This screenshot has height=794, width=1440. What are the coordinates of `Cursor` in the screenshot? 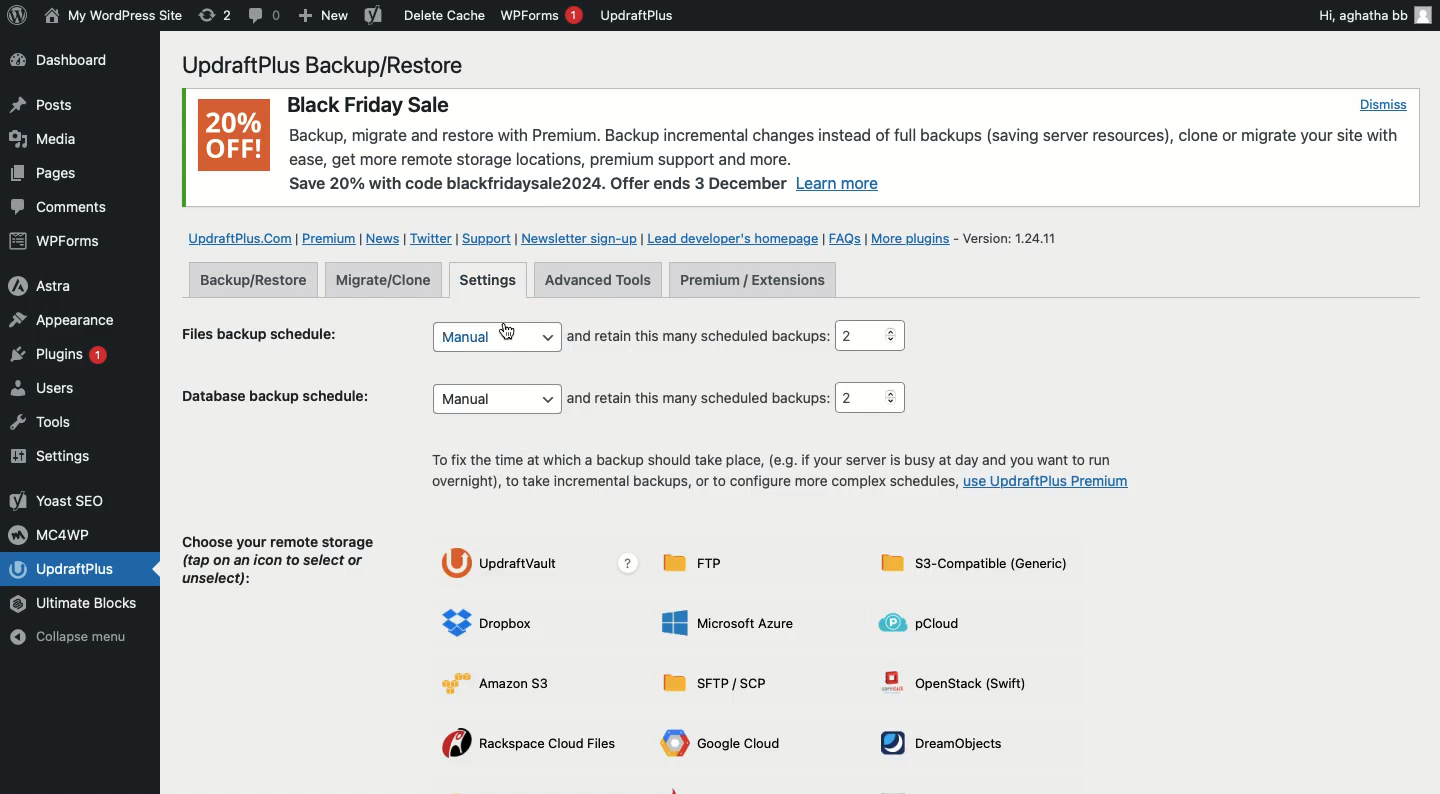 It's located at (510, 330).